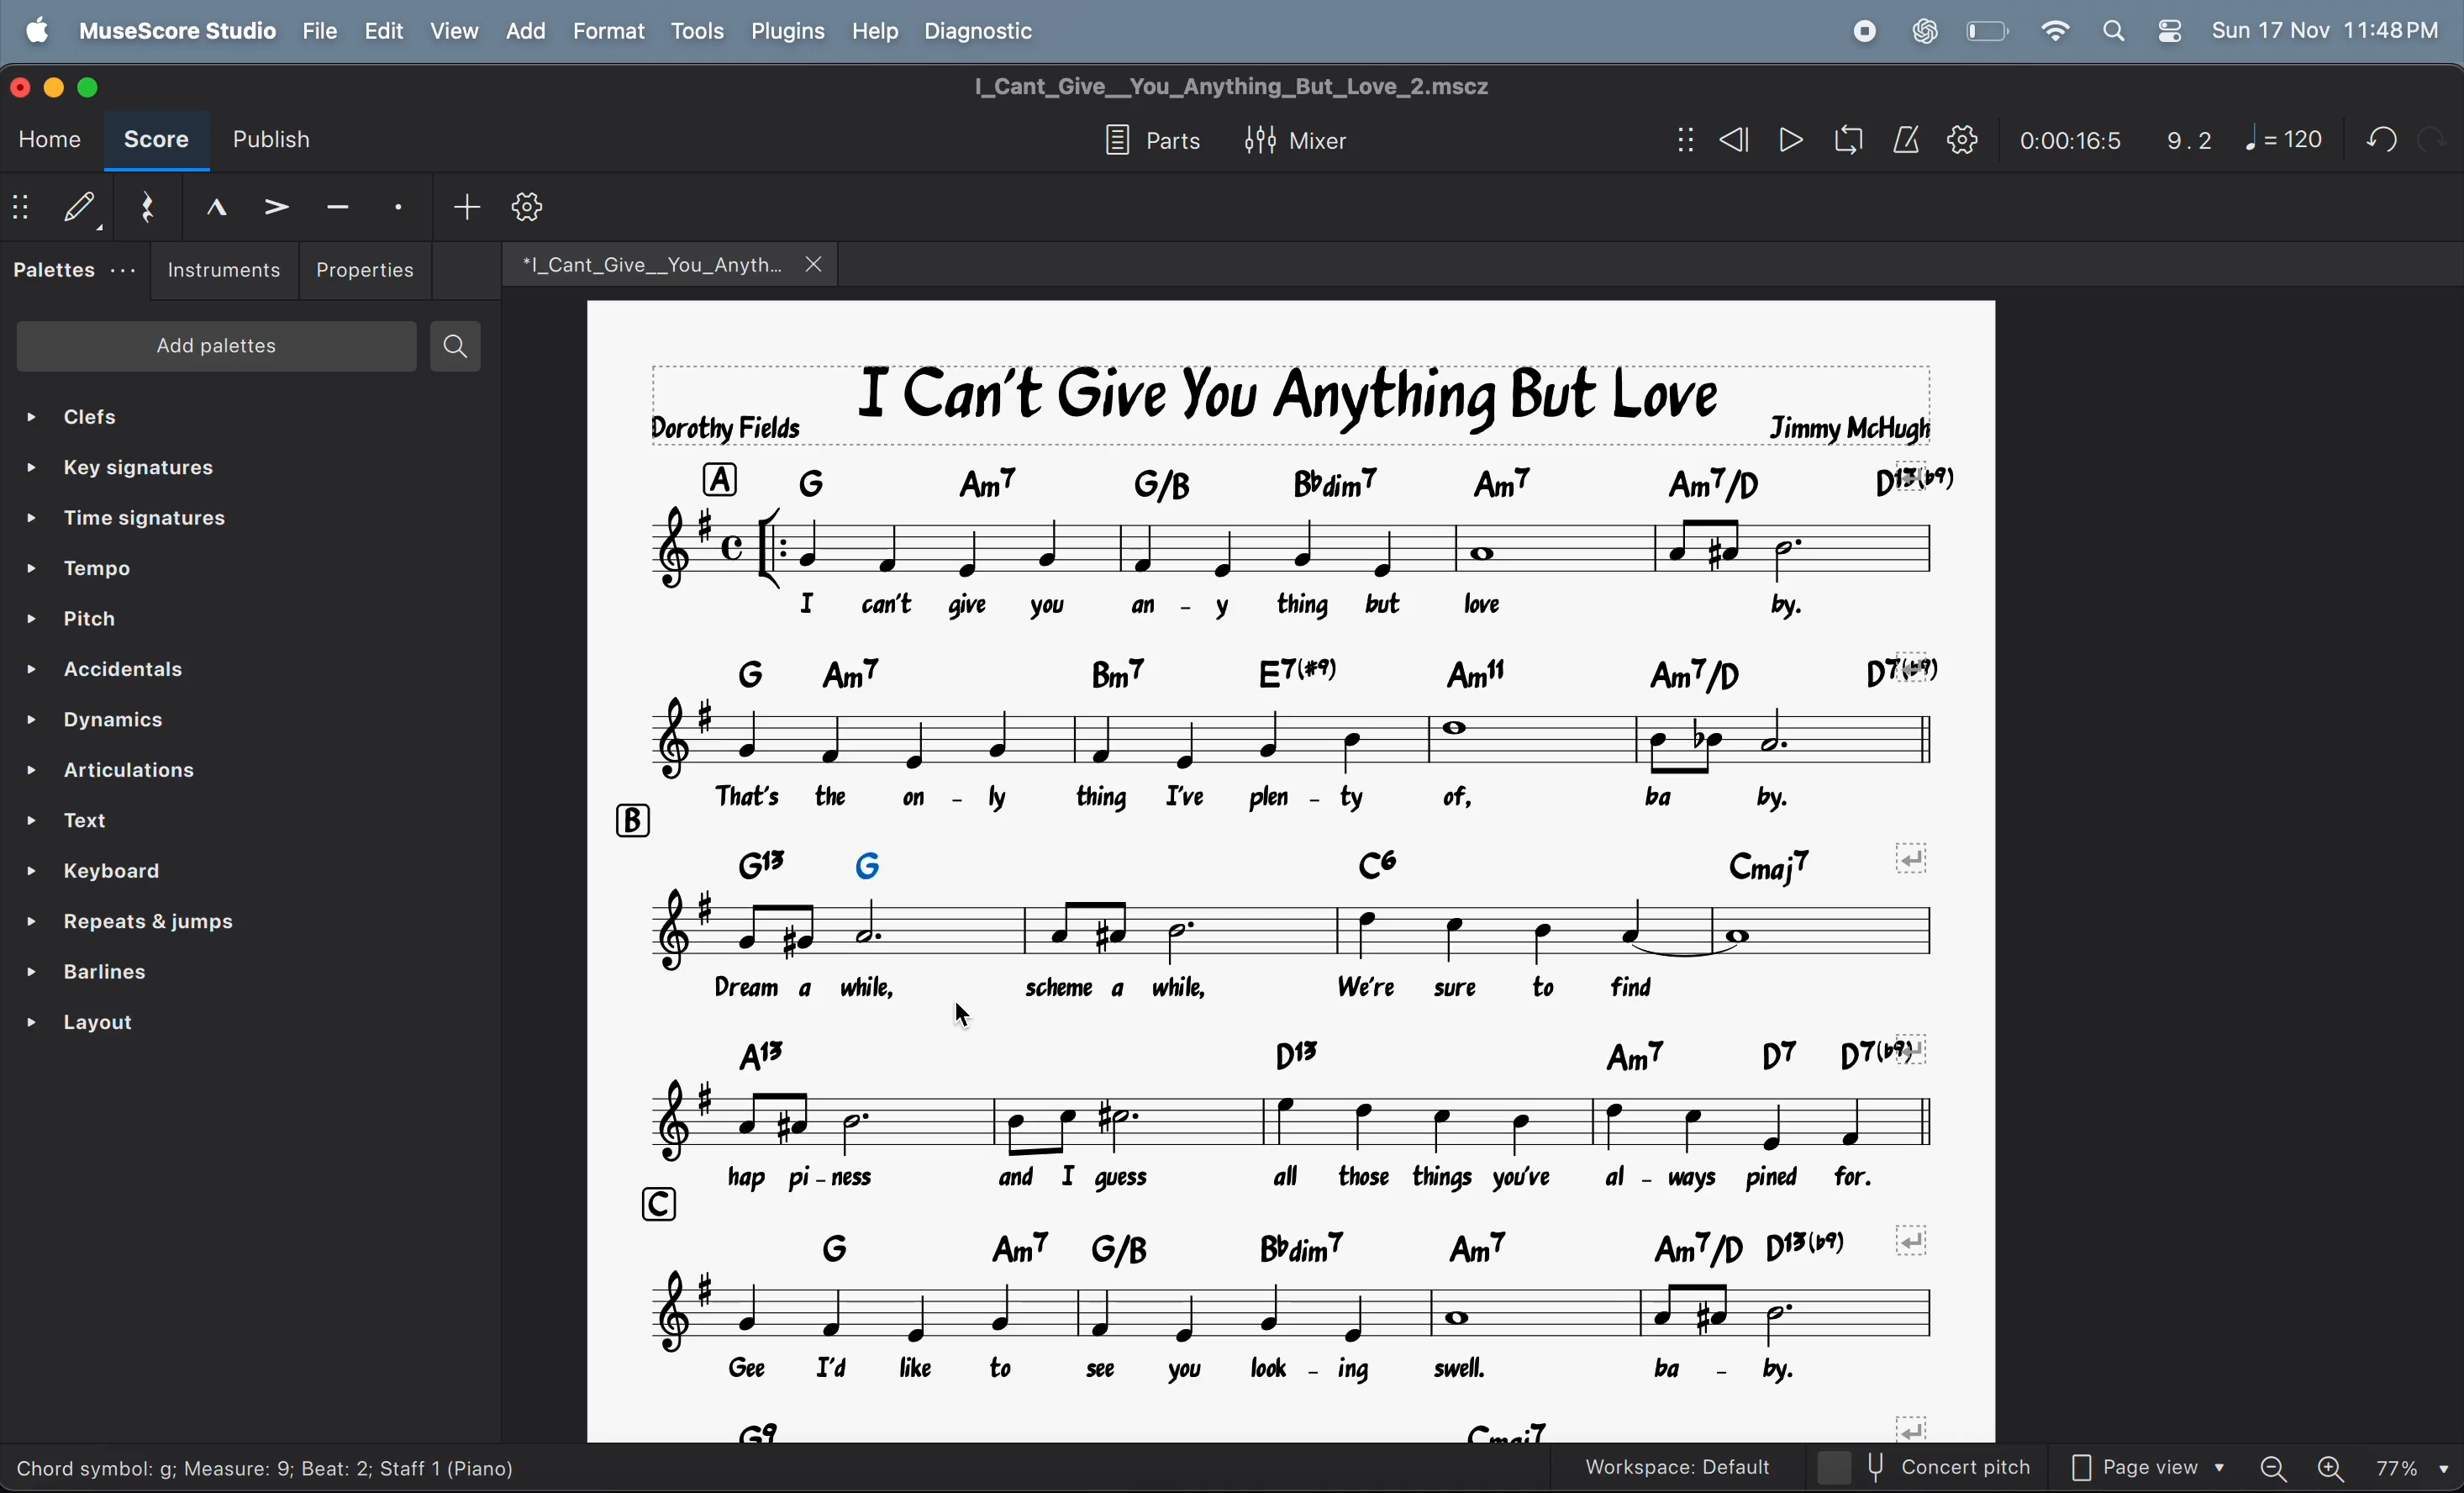  I want to click on workspace default, so click(1671, 1463).